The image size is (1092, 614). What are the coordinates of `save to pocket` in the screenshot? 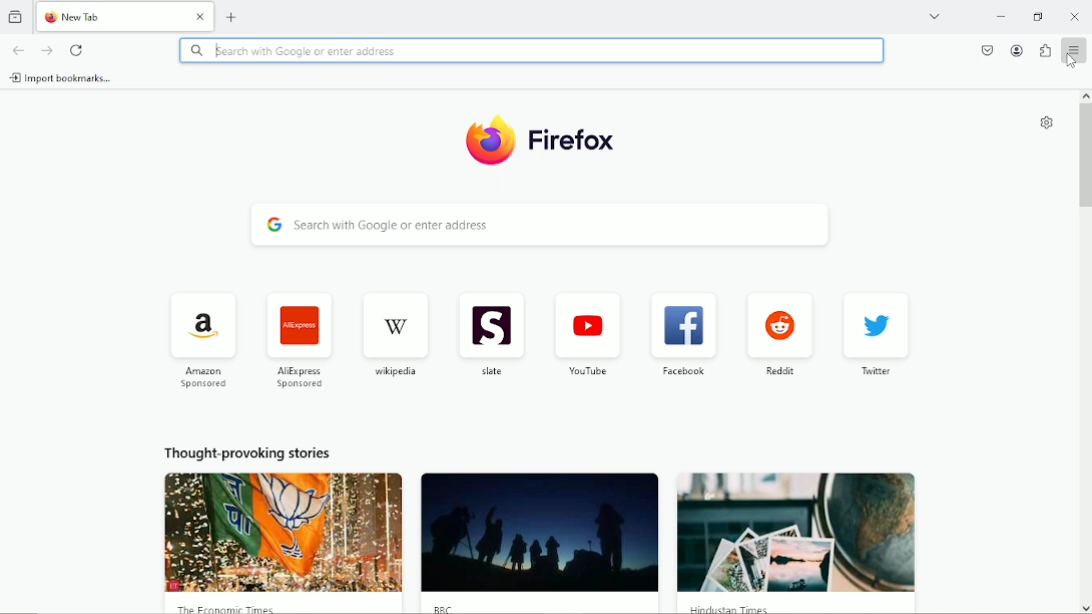 It's located at (985, 50).